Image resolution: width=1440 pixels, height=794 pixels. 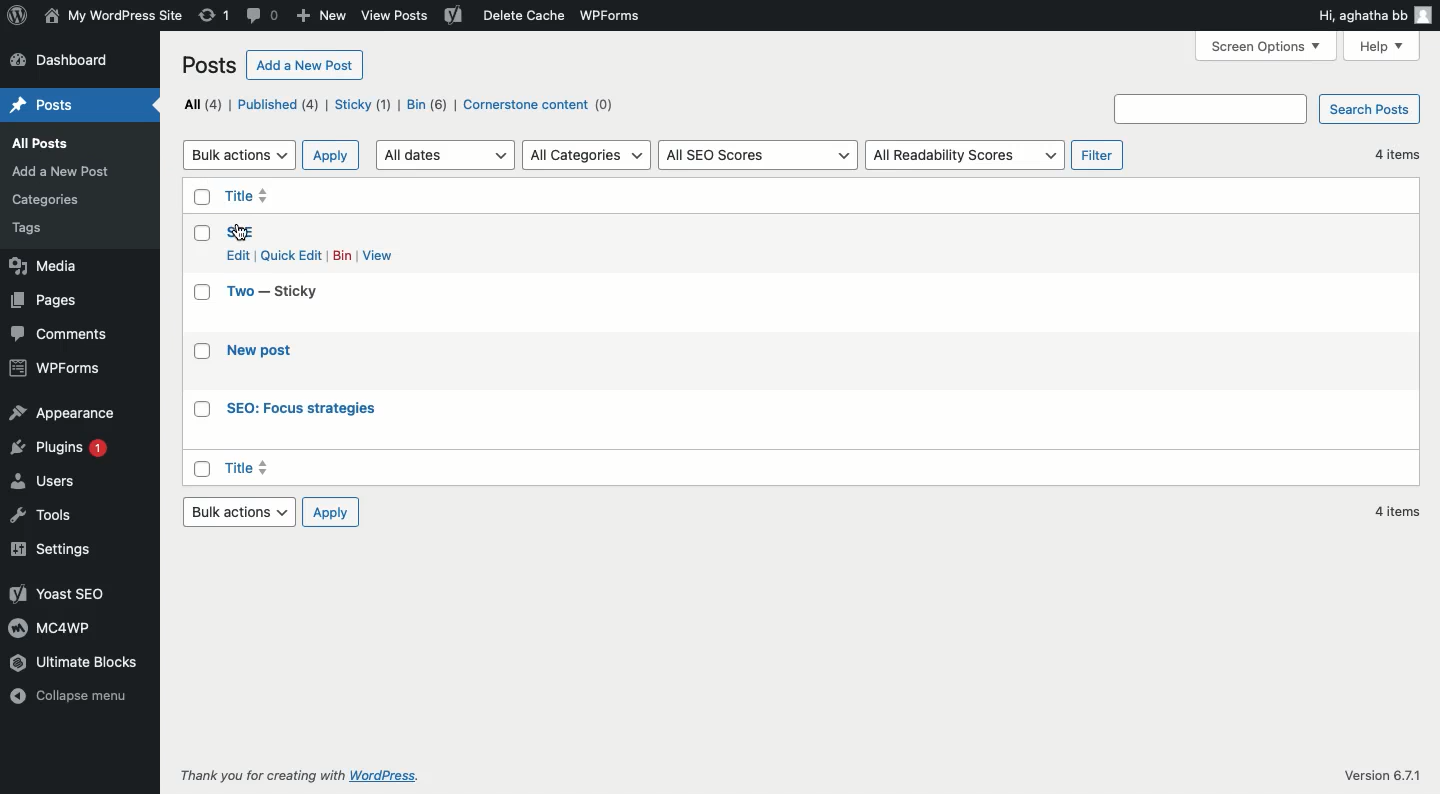 I want to click on WPForms, so click(x=608, y=20).